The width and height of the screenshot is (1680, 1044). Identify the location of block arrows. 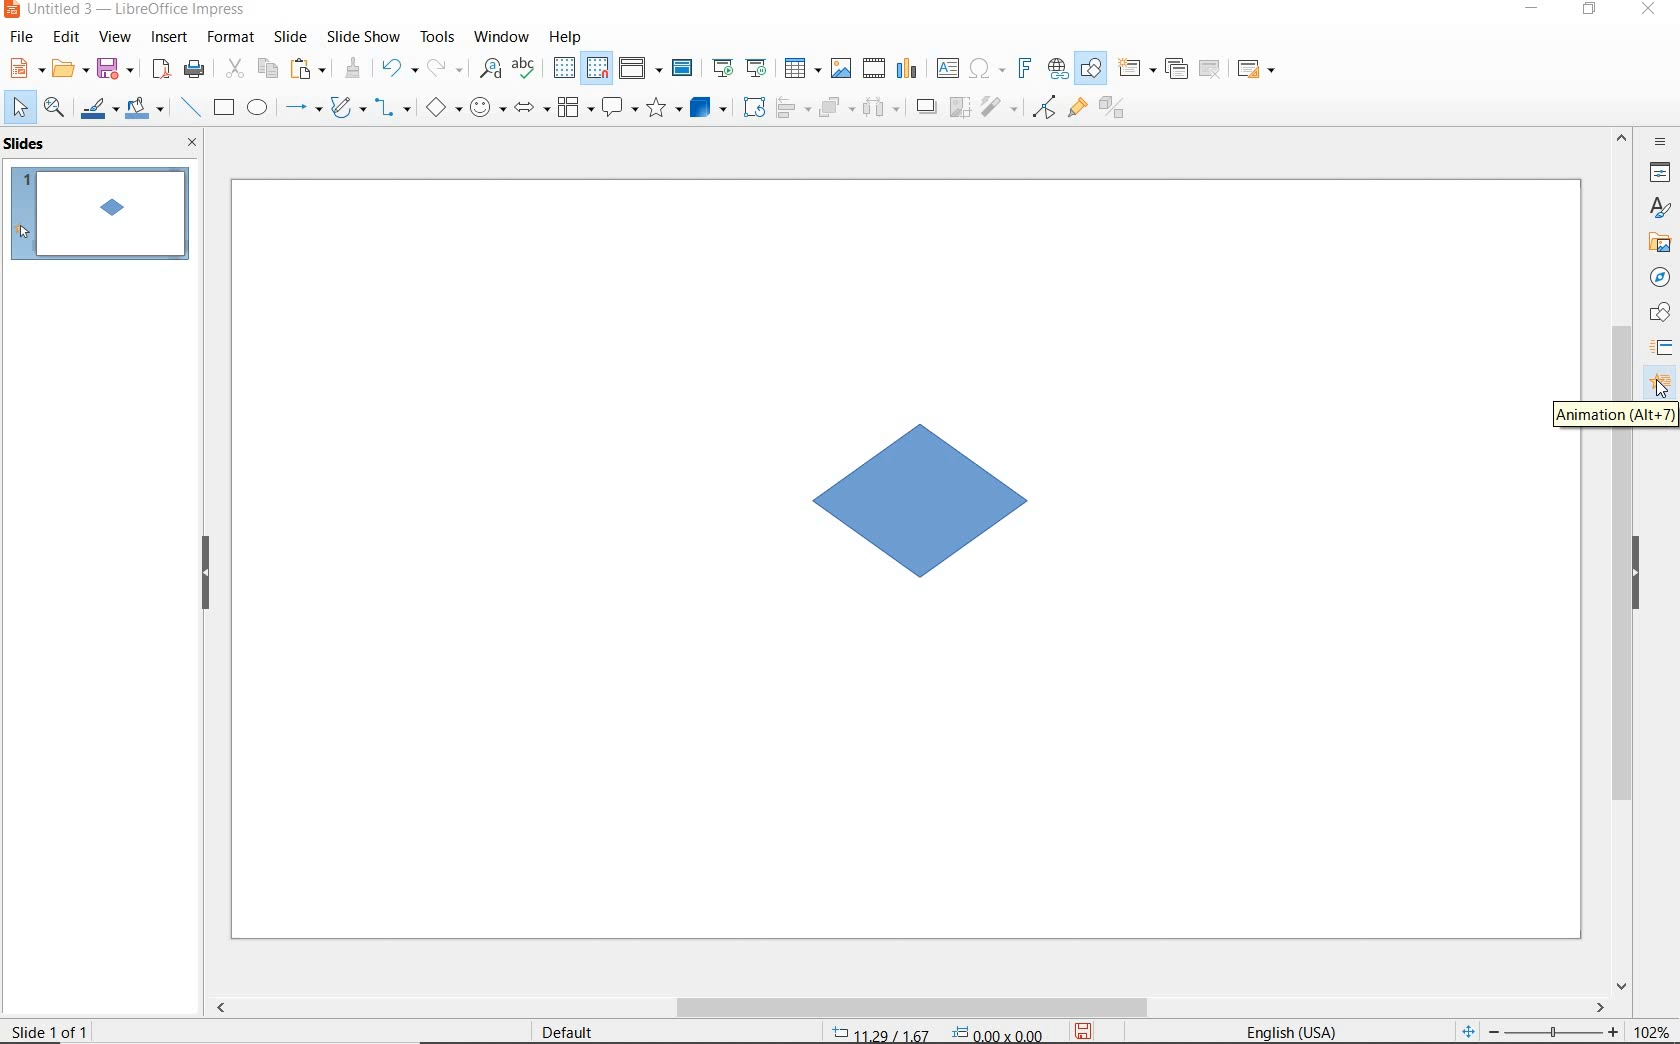
(533, 109).